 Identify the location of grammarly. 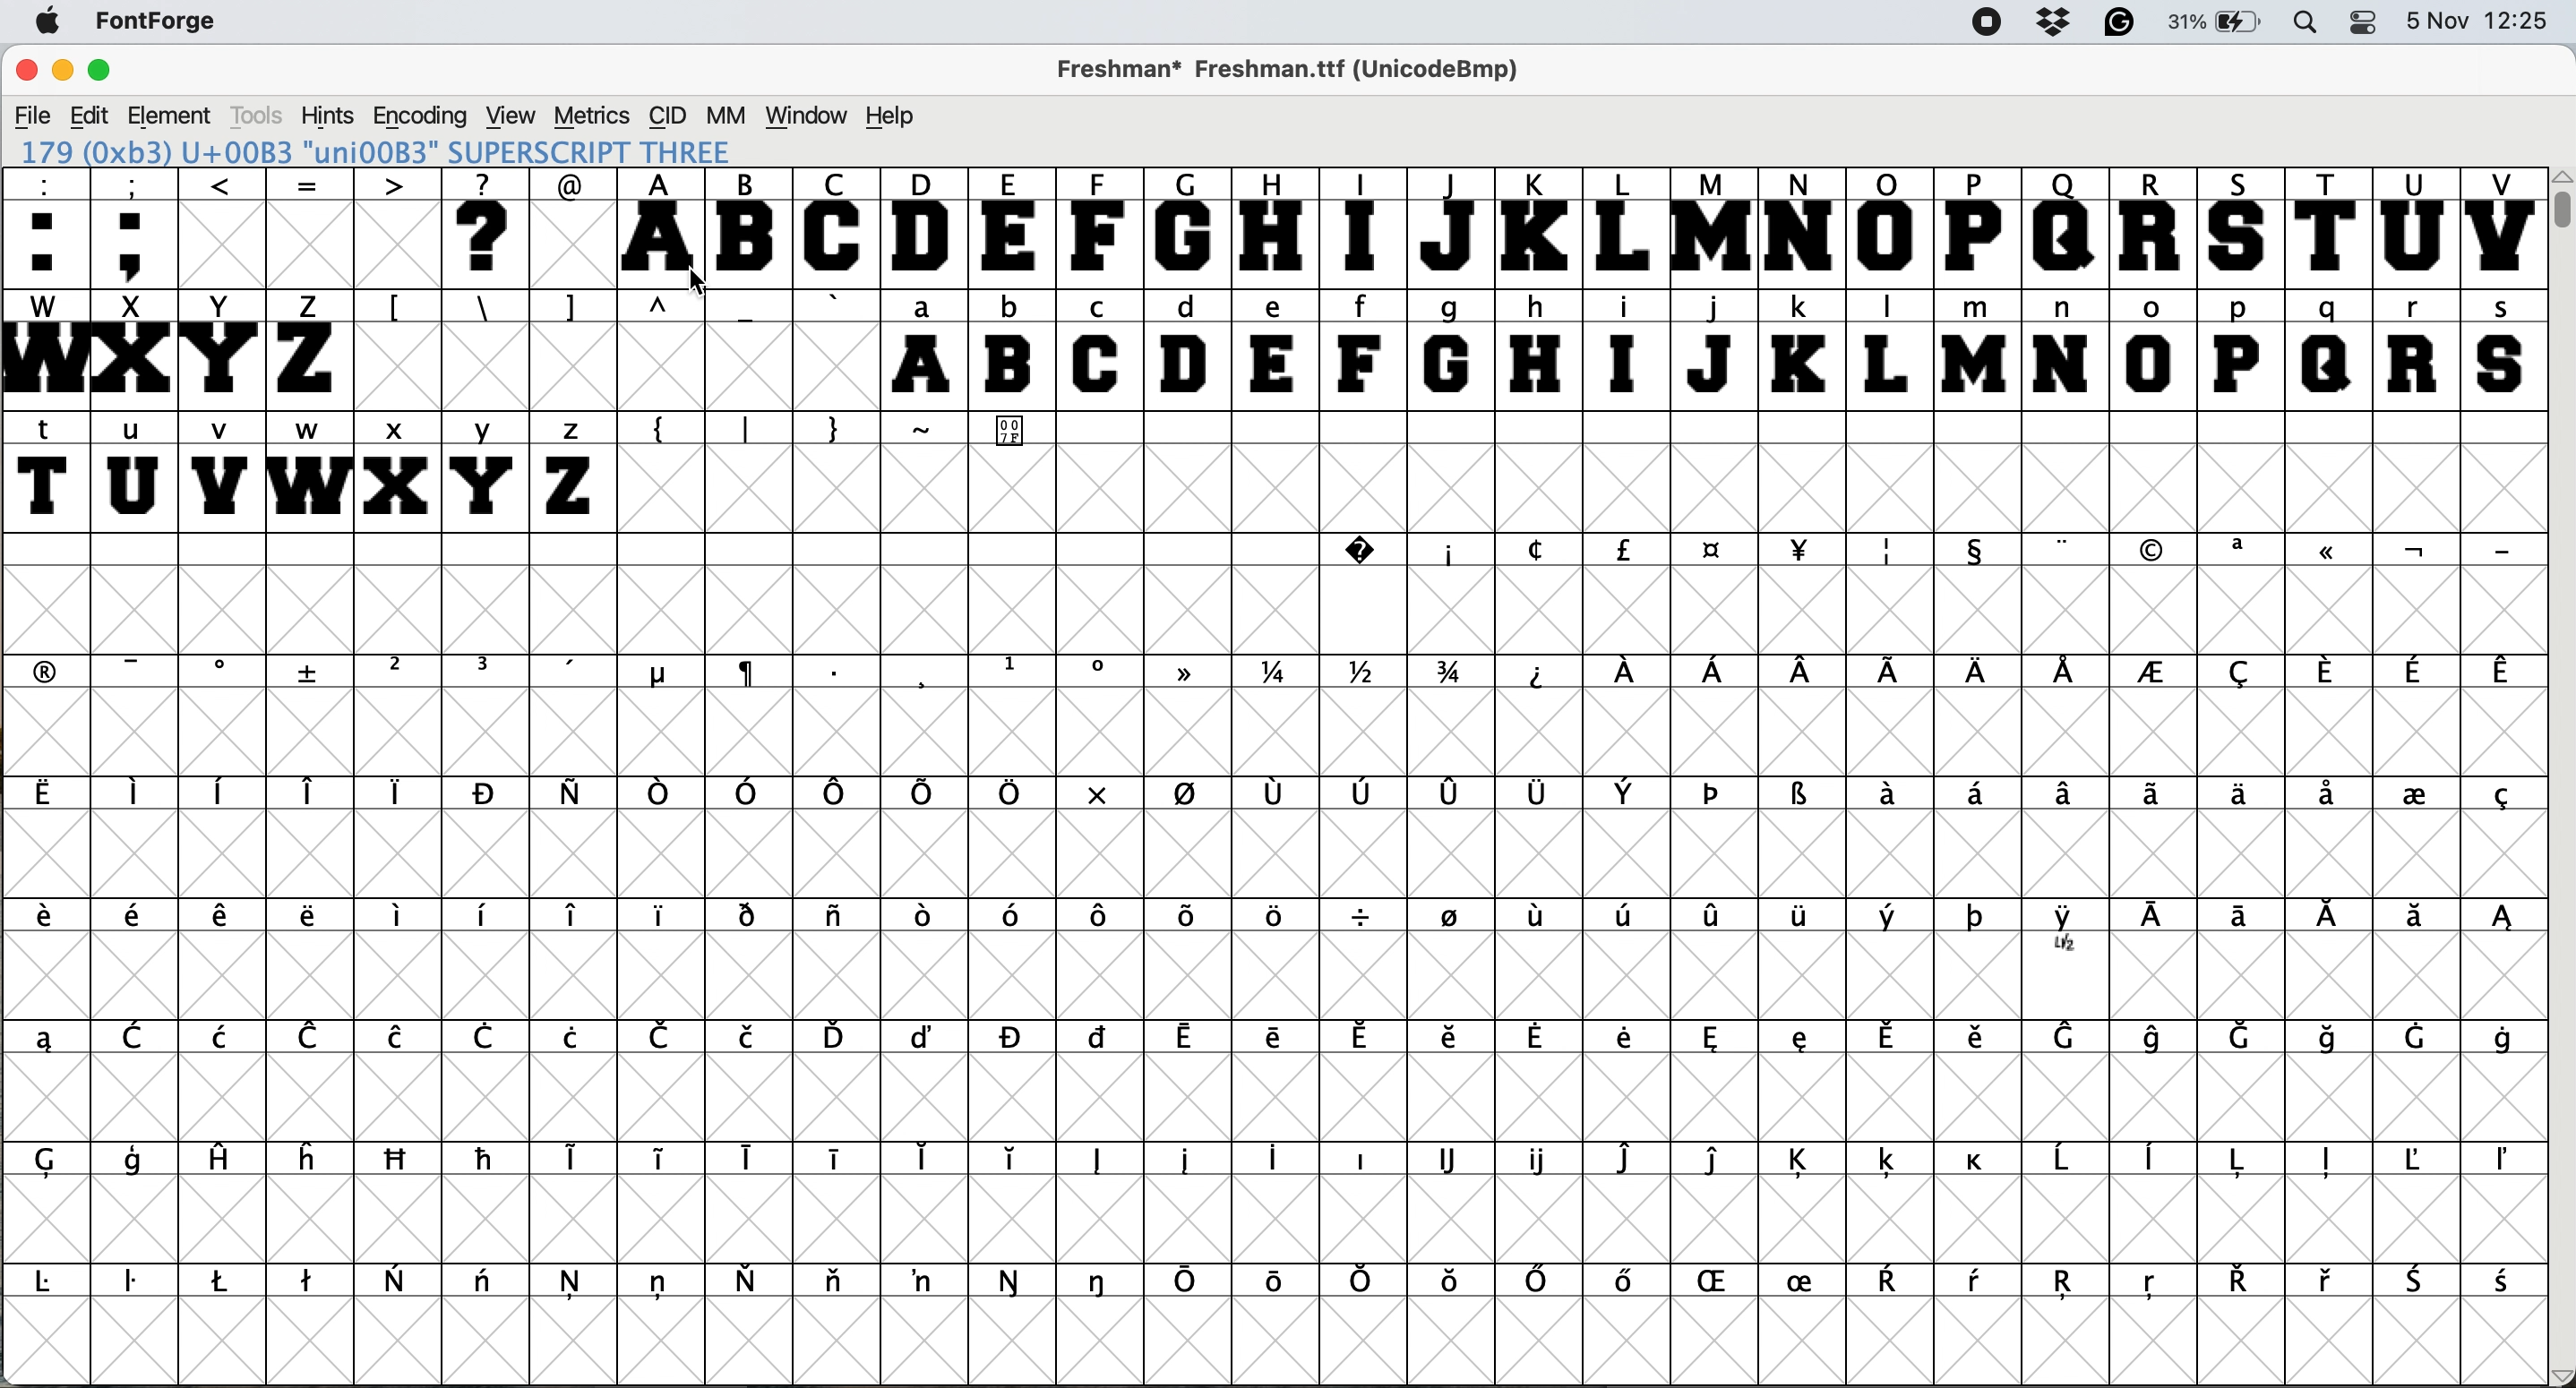
(2123, 25).